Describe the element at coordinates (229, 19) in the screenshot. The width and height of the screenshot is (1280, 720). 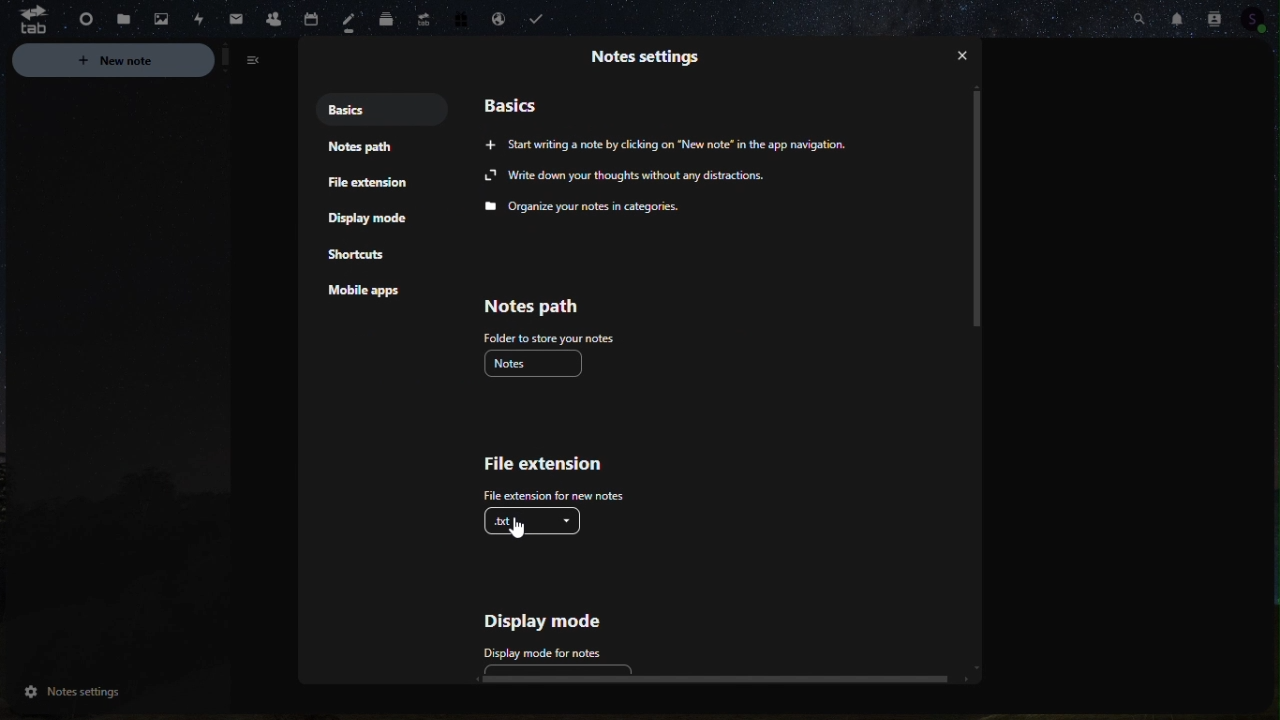
I see `mail` at that location.